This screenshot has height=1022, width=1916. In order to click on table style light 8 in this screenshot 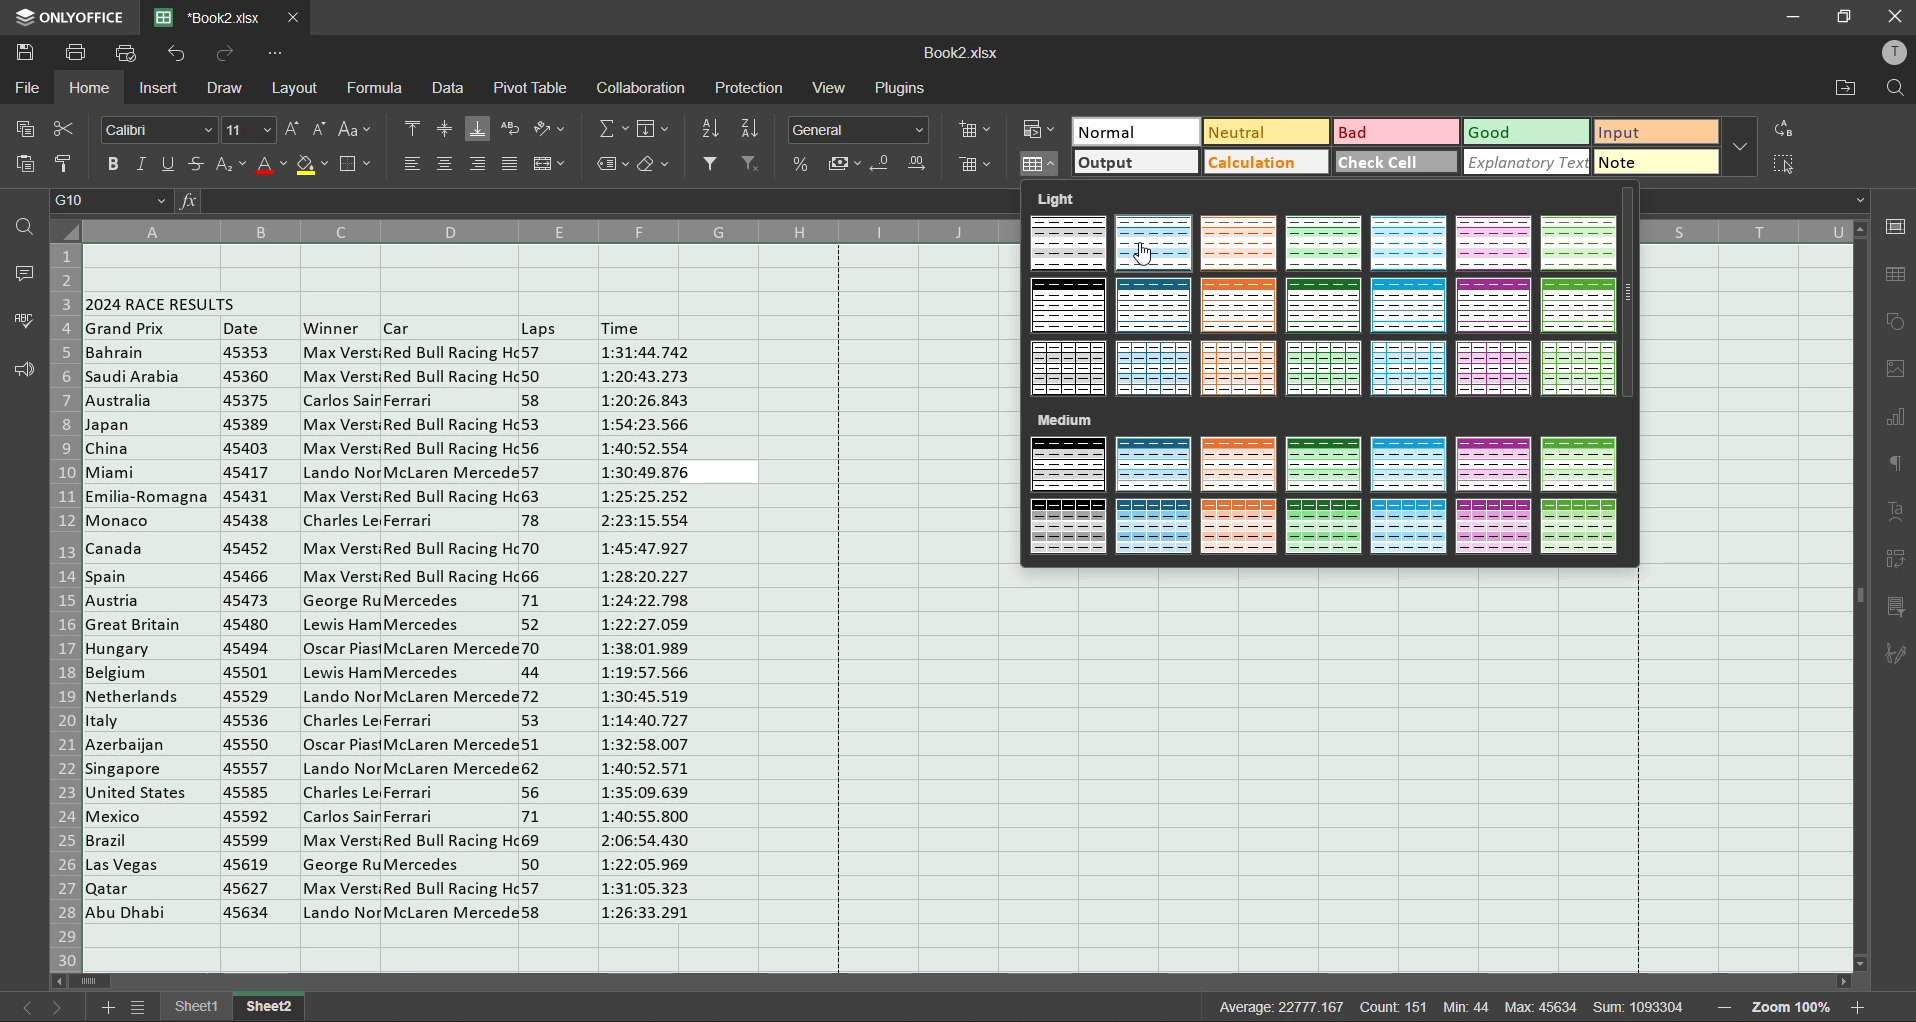, I will do `click(1072, 306)`.